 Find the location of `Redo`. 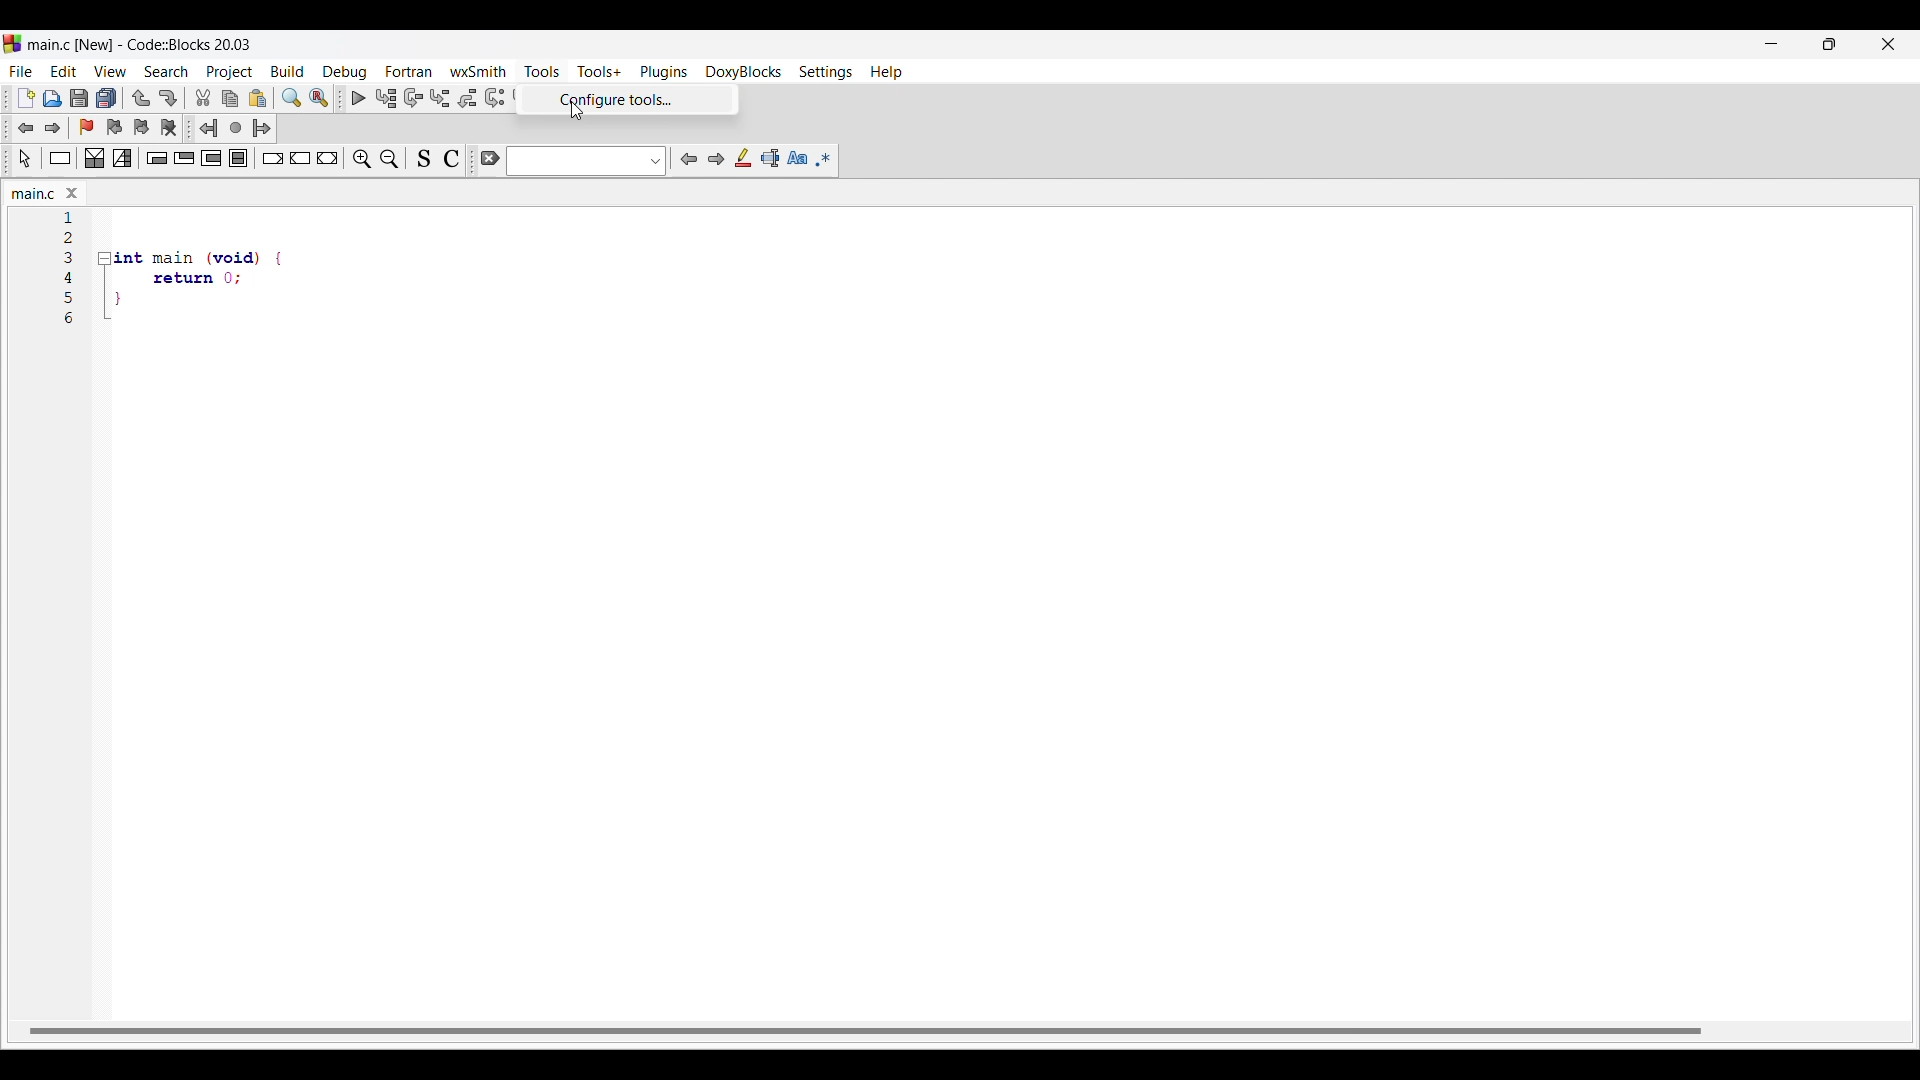

Redo is located at coordinates (168, 98).